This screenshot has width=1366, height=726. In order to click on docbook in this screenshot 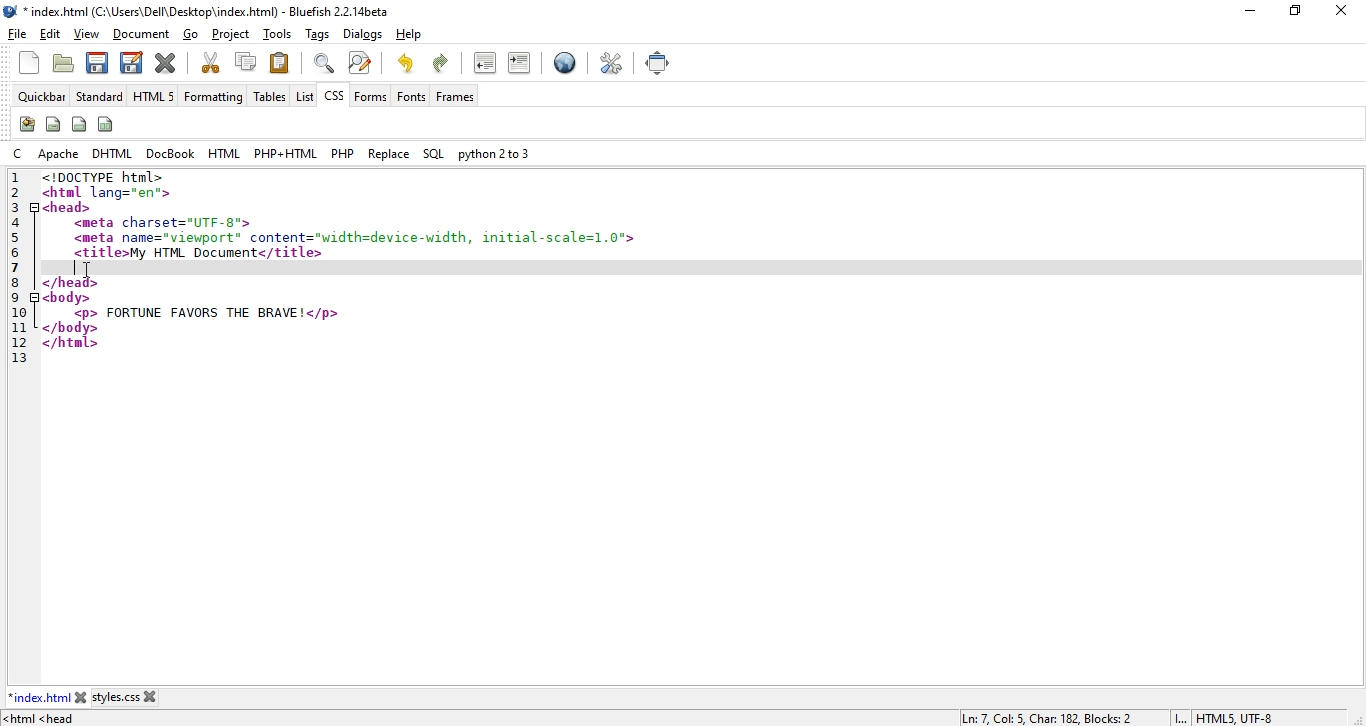, I will do `click(172, 153)`.